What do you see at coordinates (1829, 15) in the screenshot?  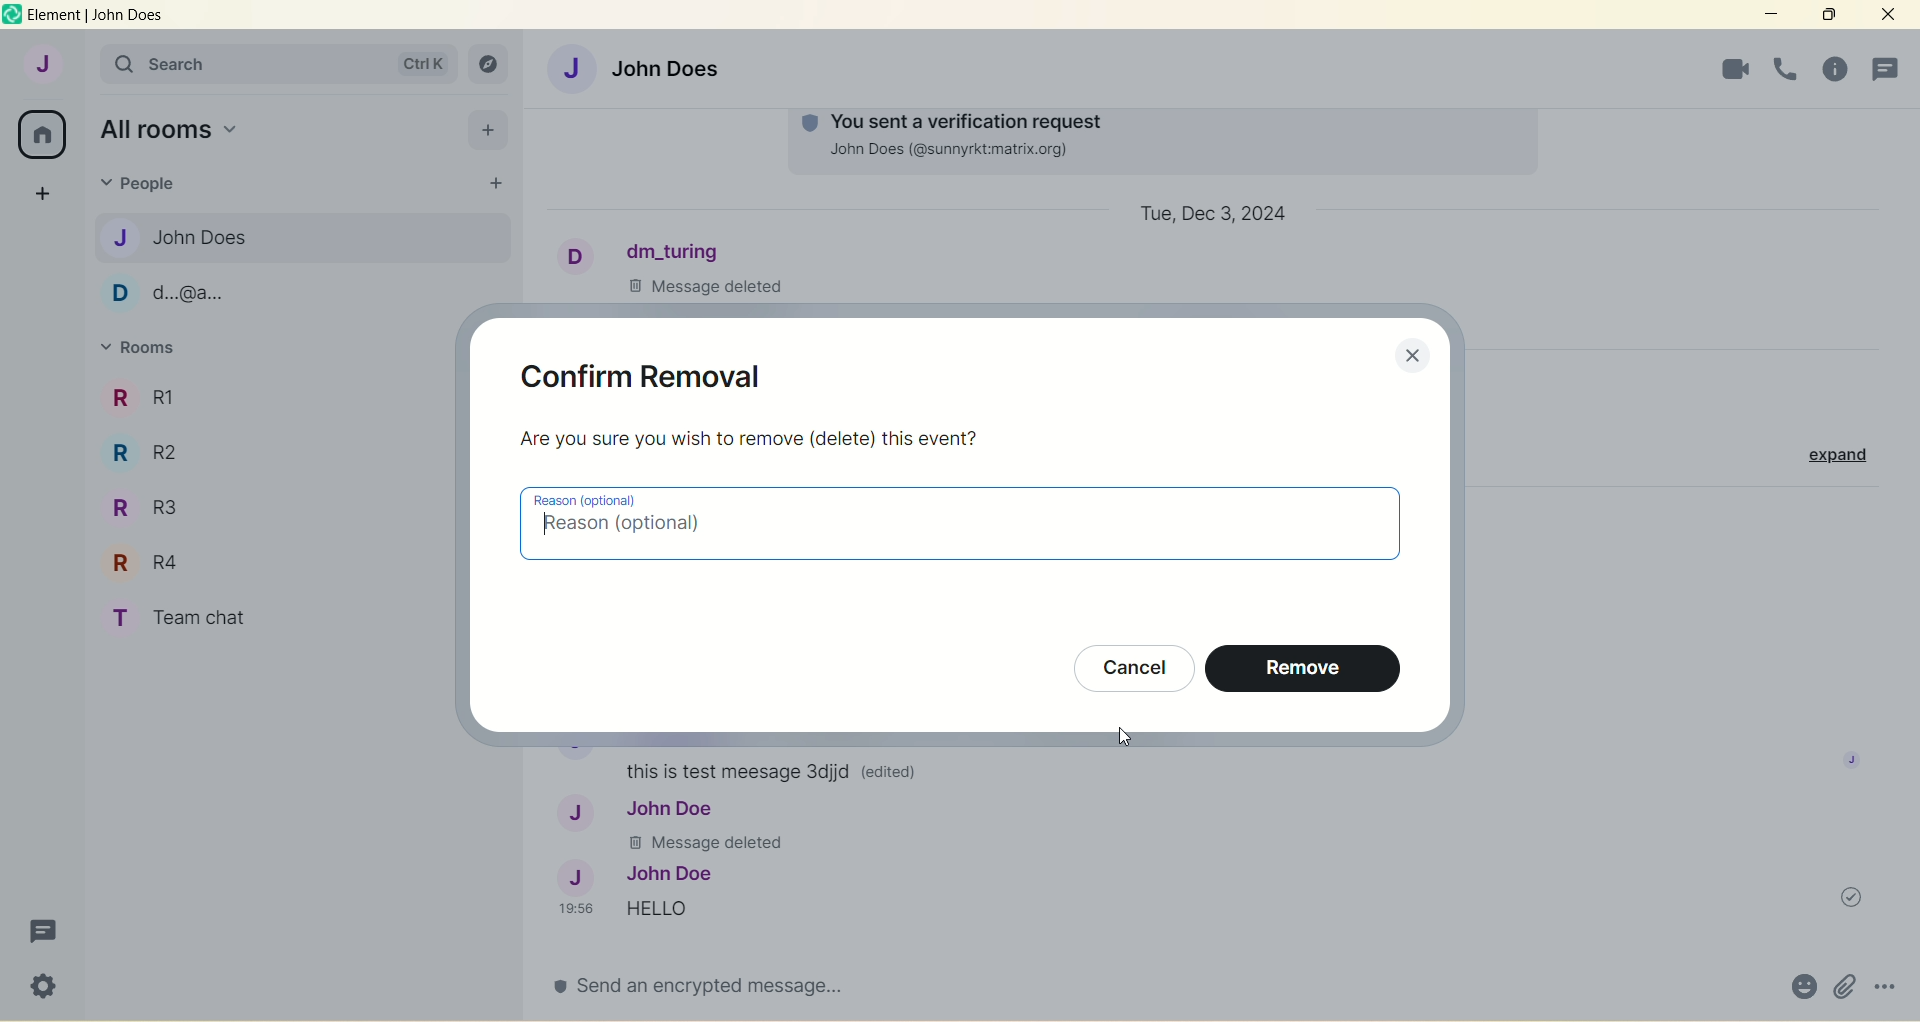 I see `maximize` at bounding box center [1829, 15].